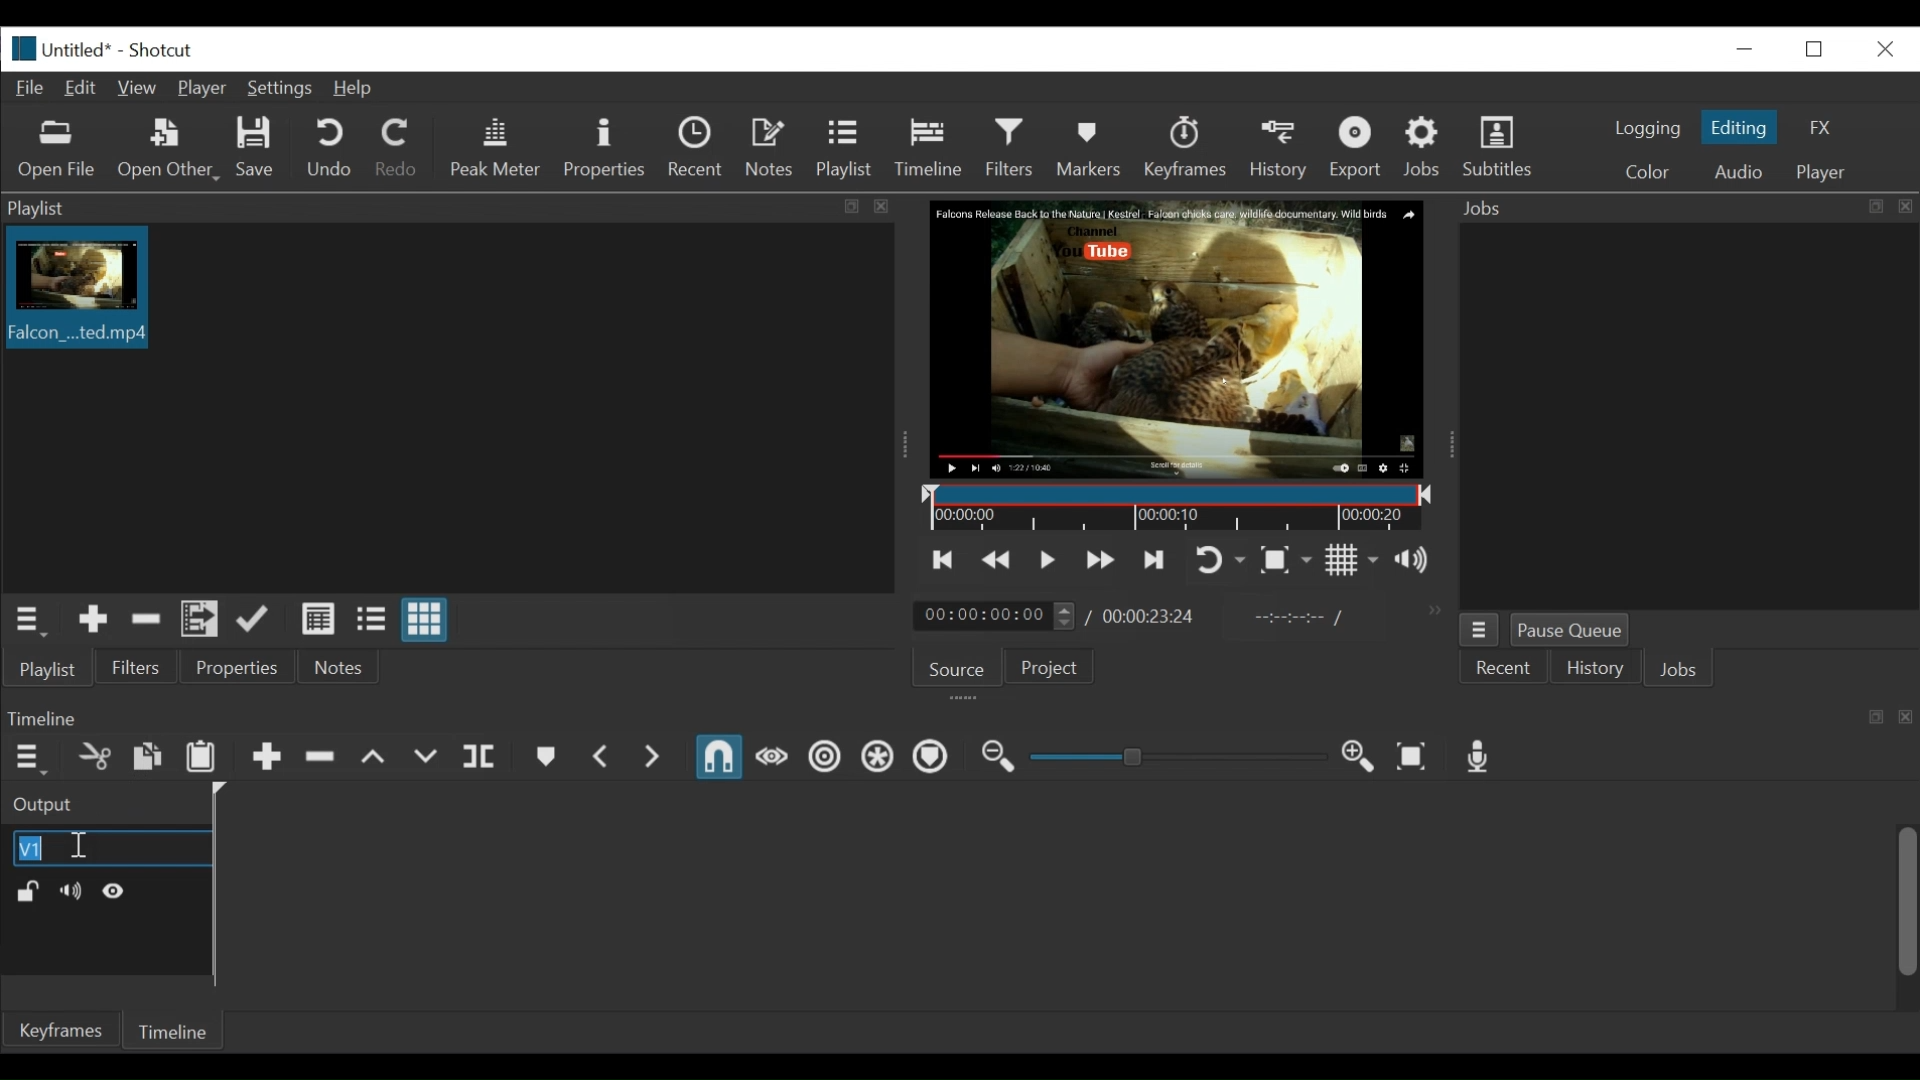  I want to click on Ripple delete, so click(321, 758).